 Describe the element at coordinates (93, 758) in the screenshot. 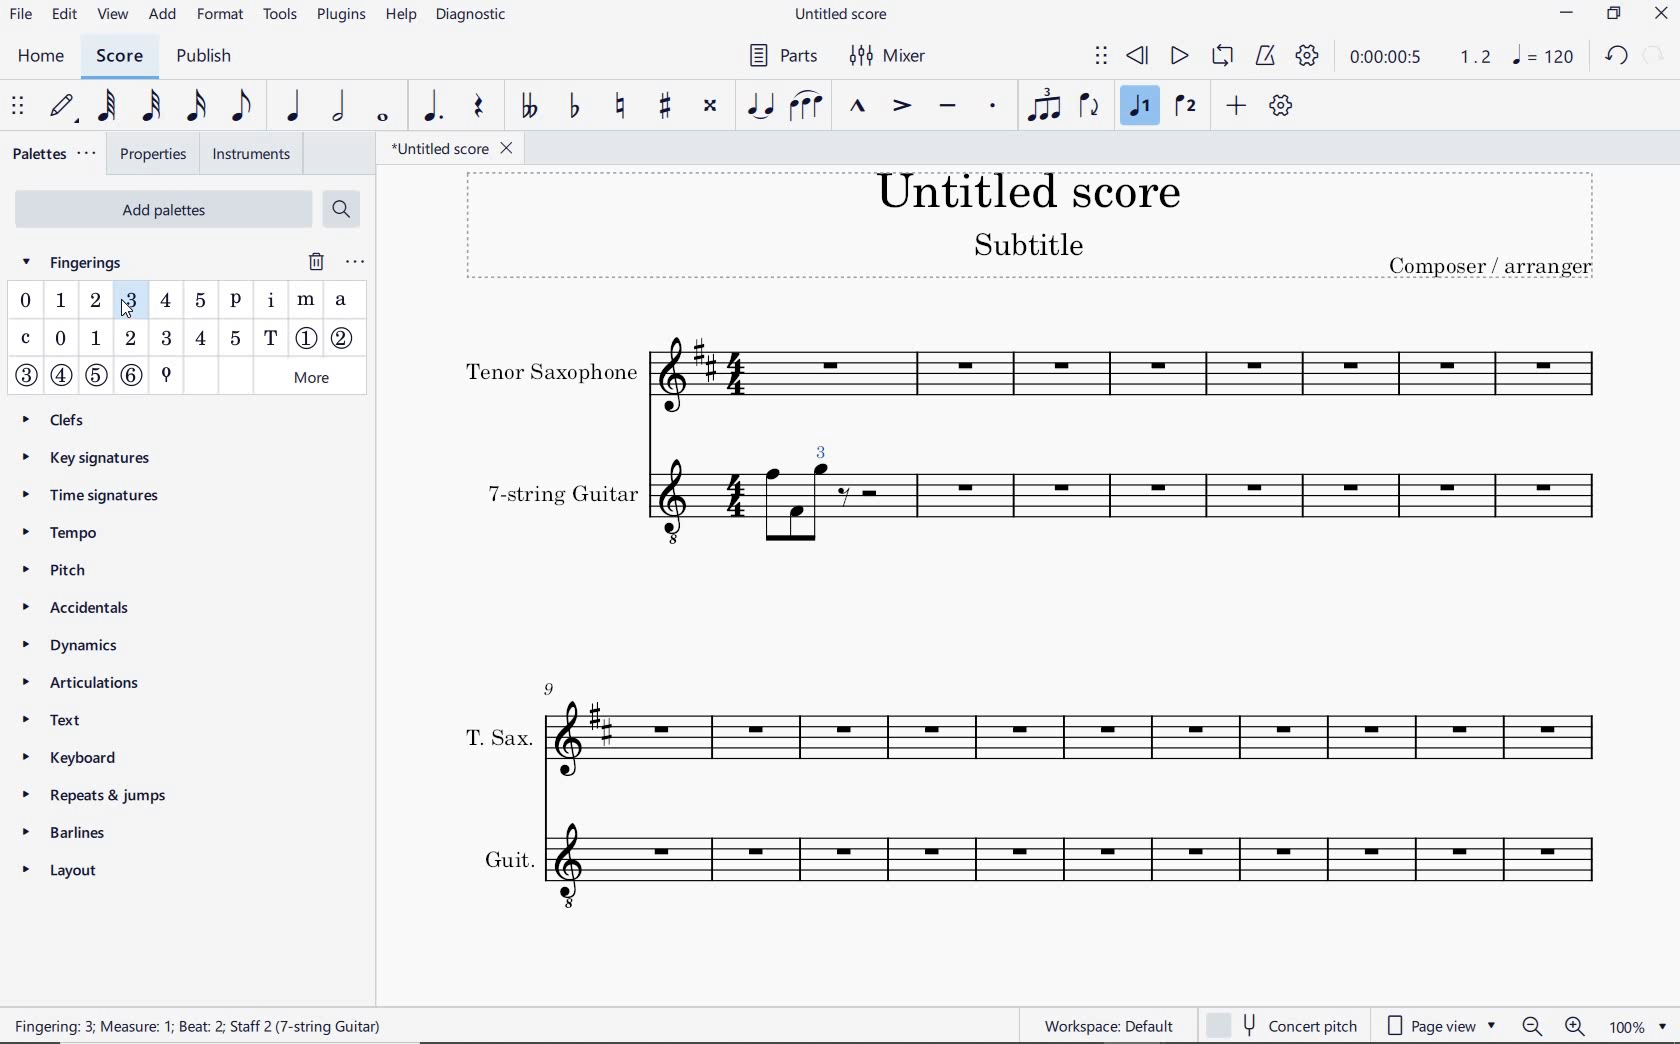

I see `KEYBOARD` at that location.